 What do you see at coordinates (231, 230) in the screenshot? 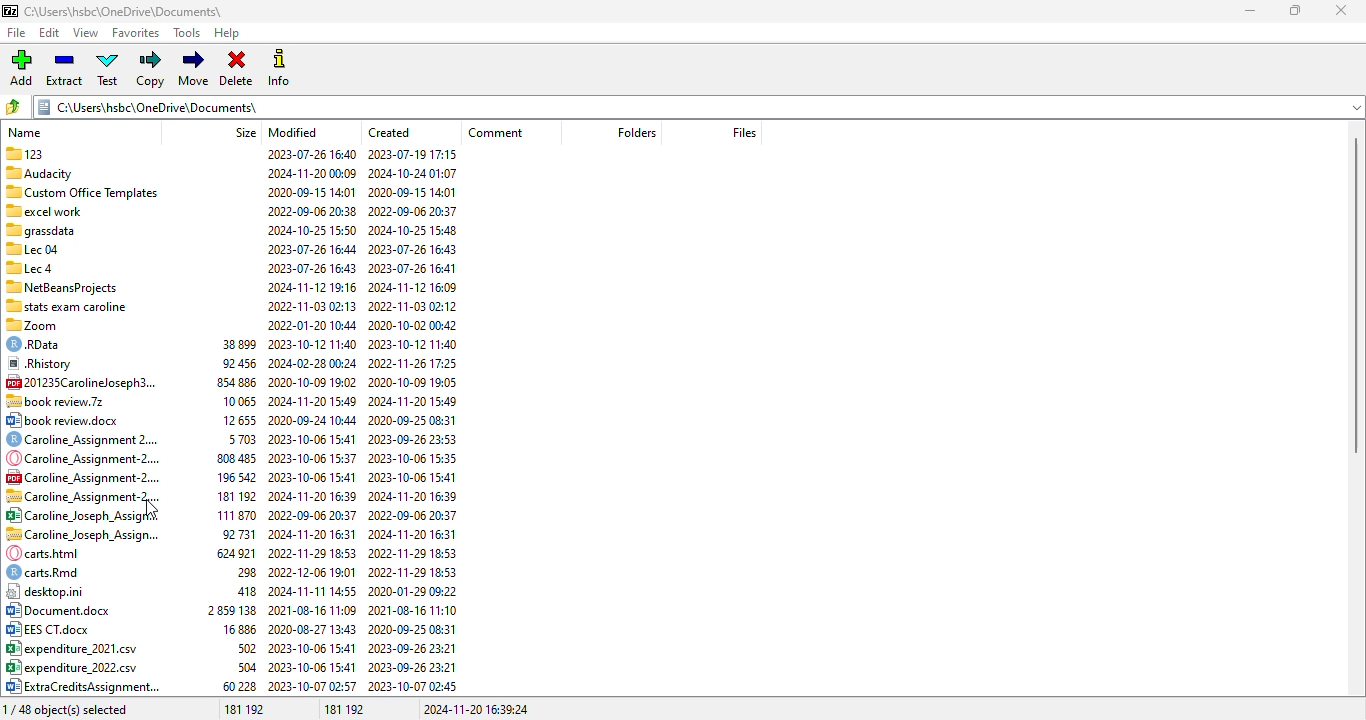
I see `= grassdata 2024-10-25 15:50 2024-10-25 15:48` at bounding box center [231, 230].